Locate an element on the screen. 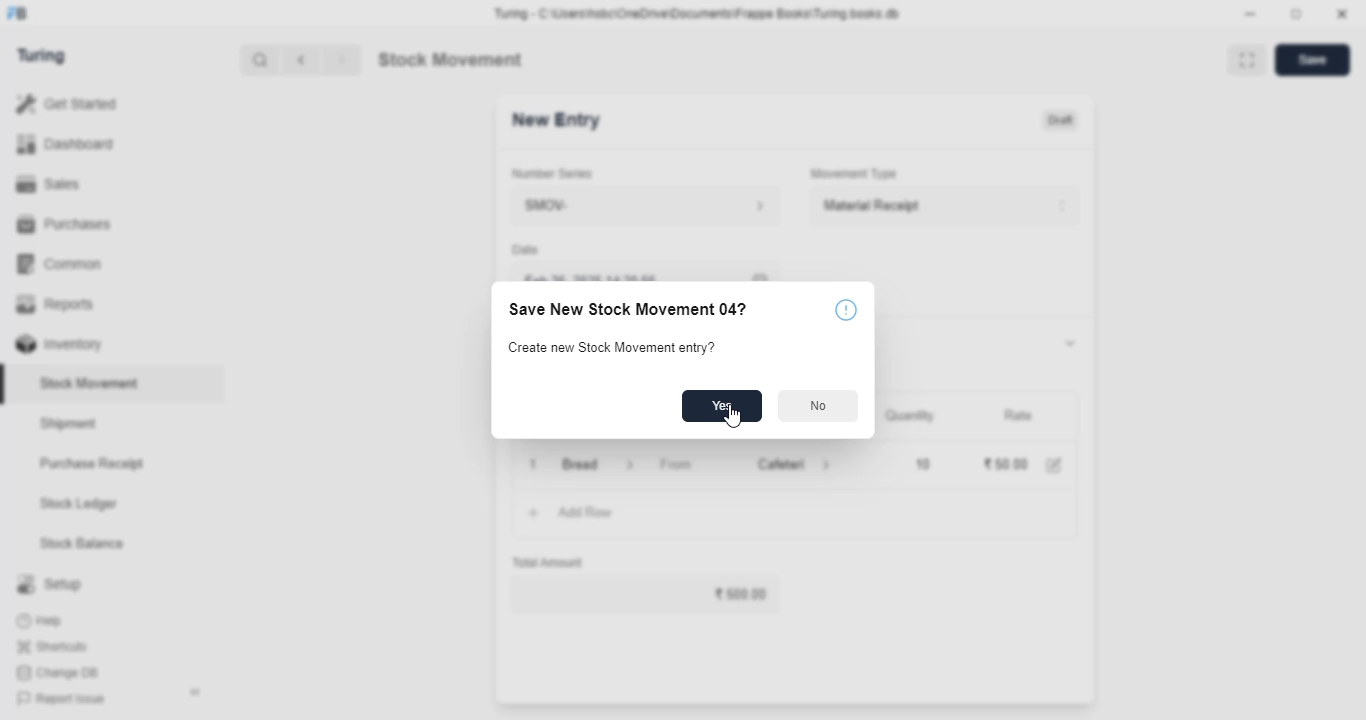 The width and height of the screenshot is (1366, 720). item information is located at coordinates (630, 466).